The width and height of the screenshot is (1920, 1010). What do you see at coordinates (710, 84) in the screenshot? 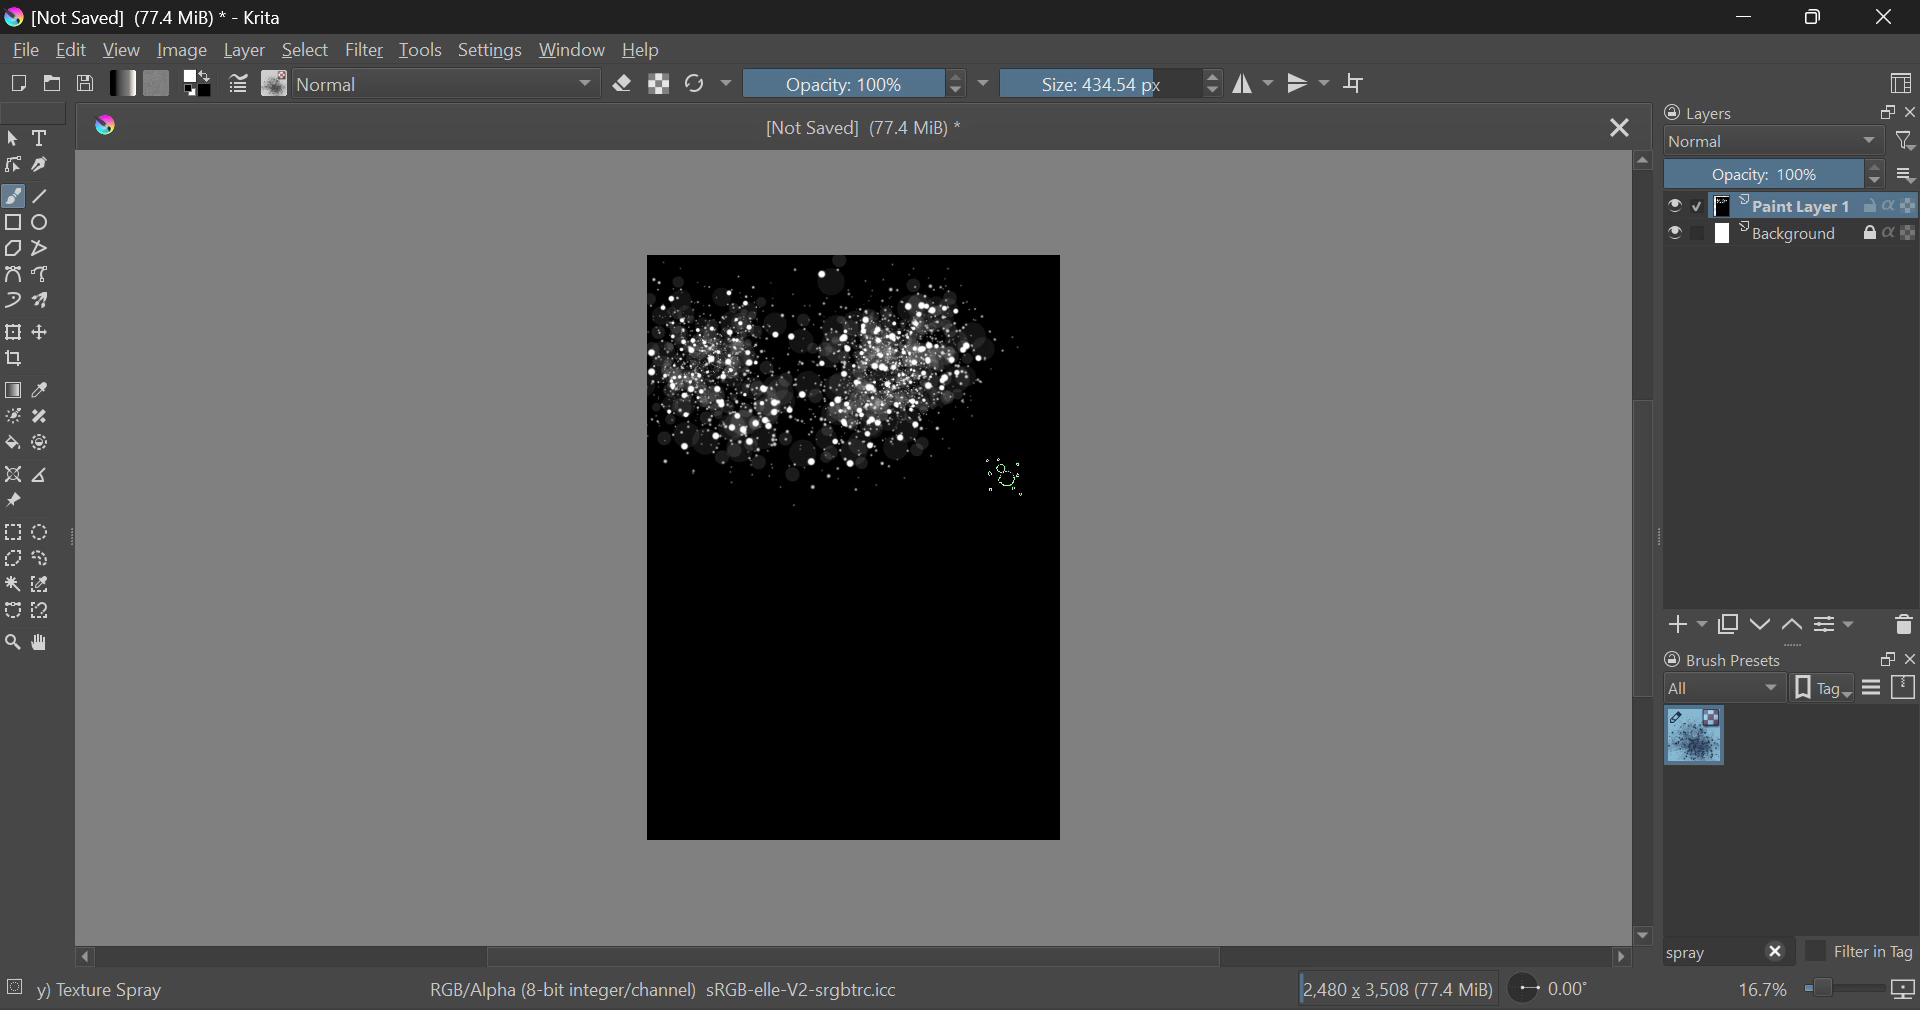
I see `Rotate` at bounding box center [710, 84].